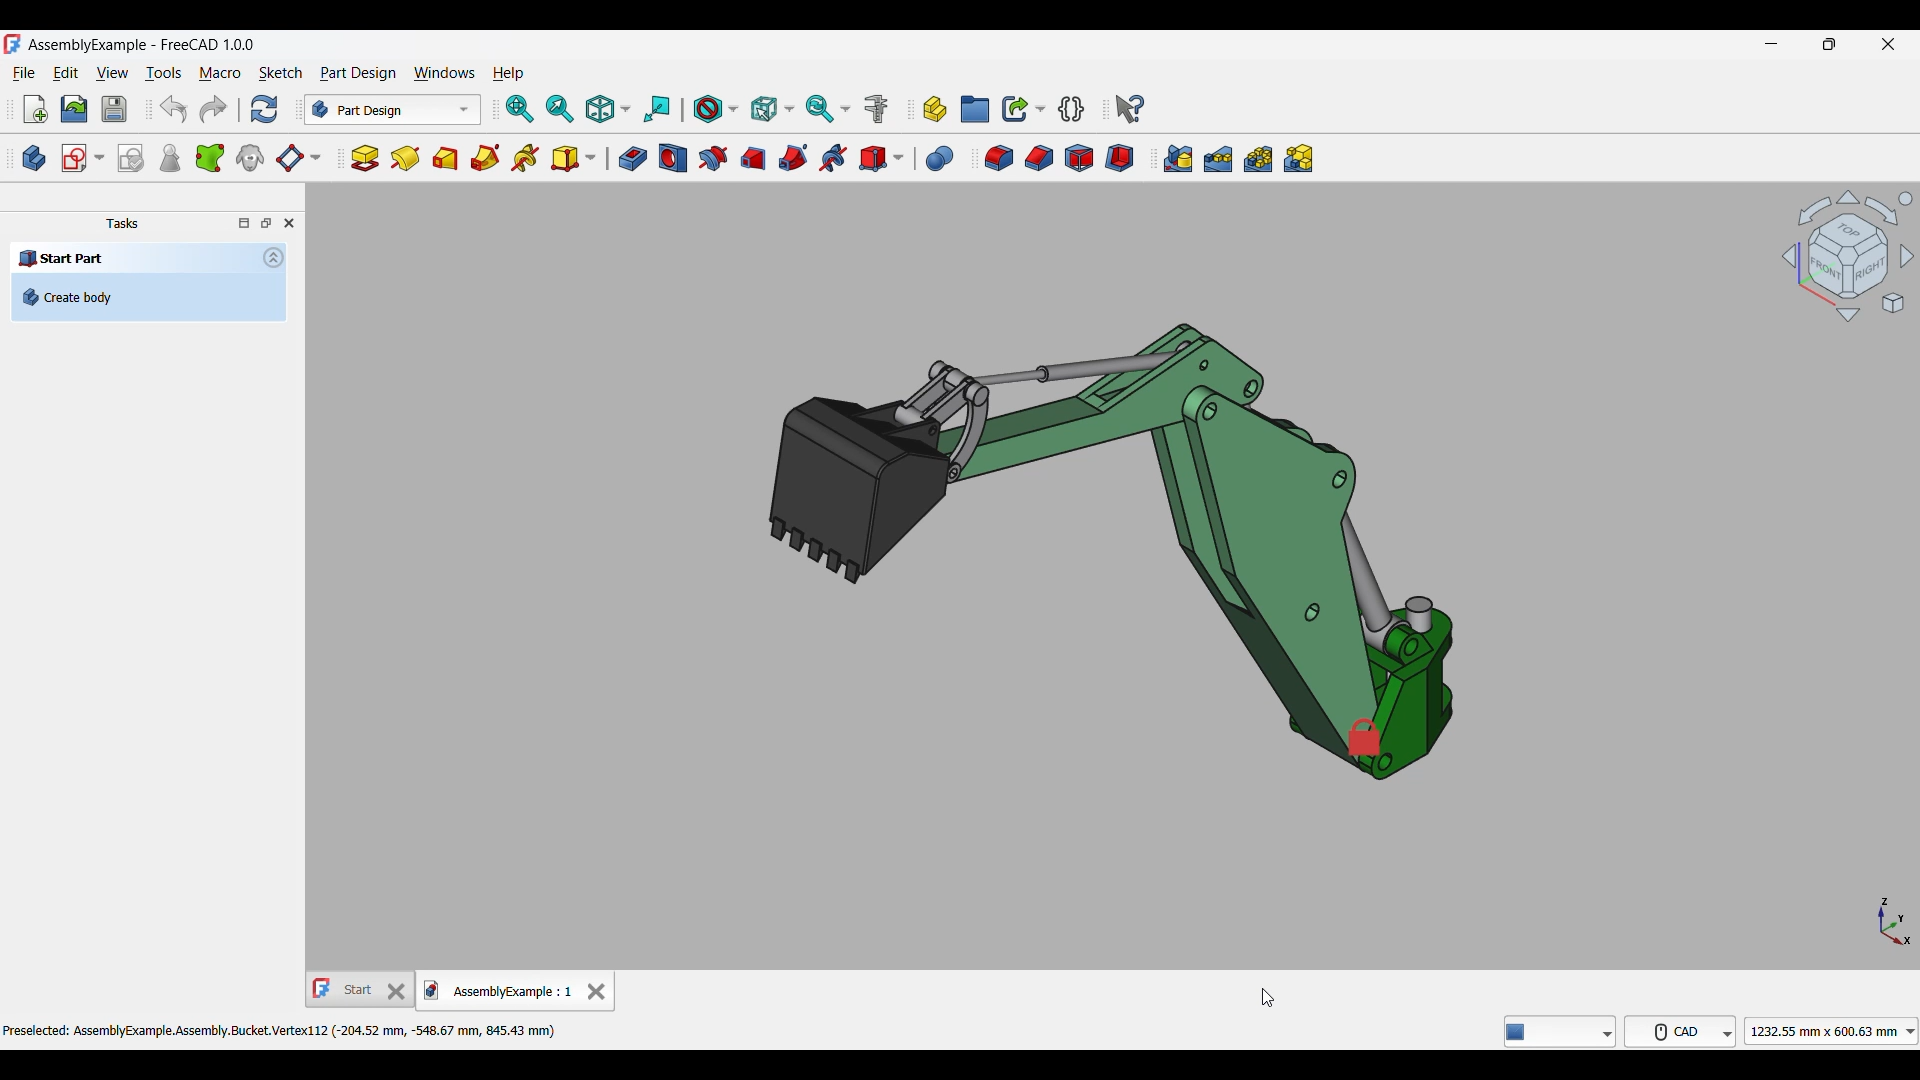 The width and height of the screenshot is (1920, 1080). What do you see at coordinates (289, 223) in the screenshot?
I see `Close` at bounding box center [289, 223].